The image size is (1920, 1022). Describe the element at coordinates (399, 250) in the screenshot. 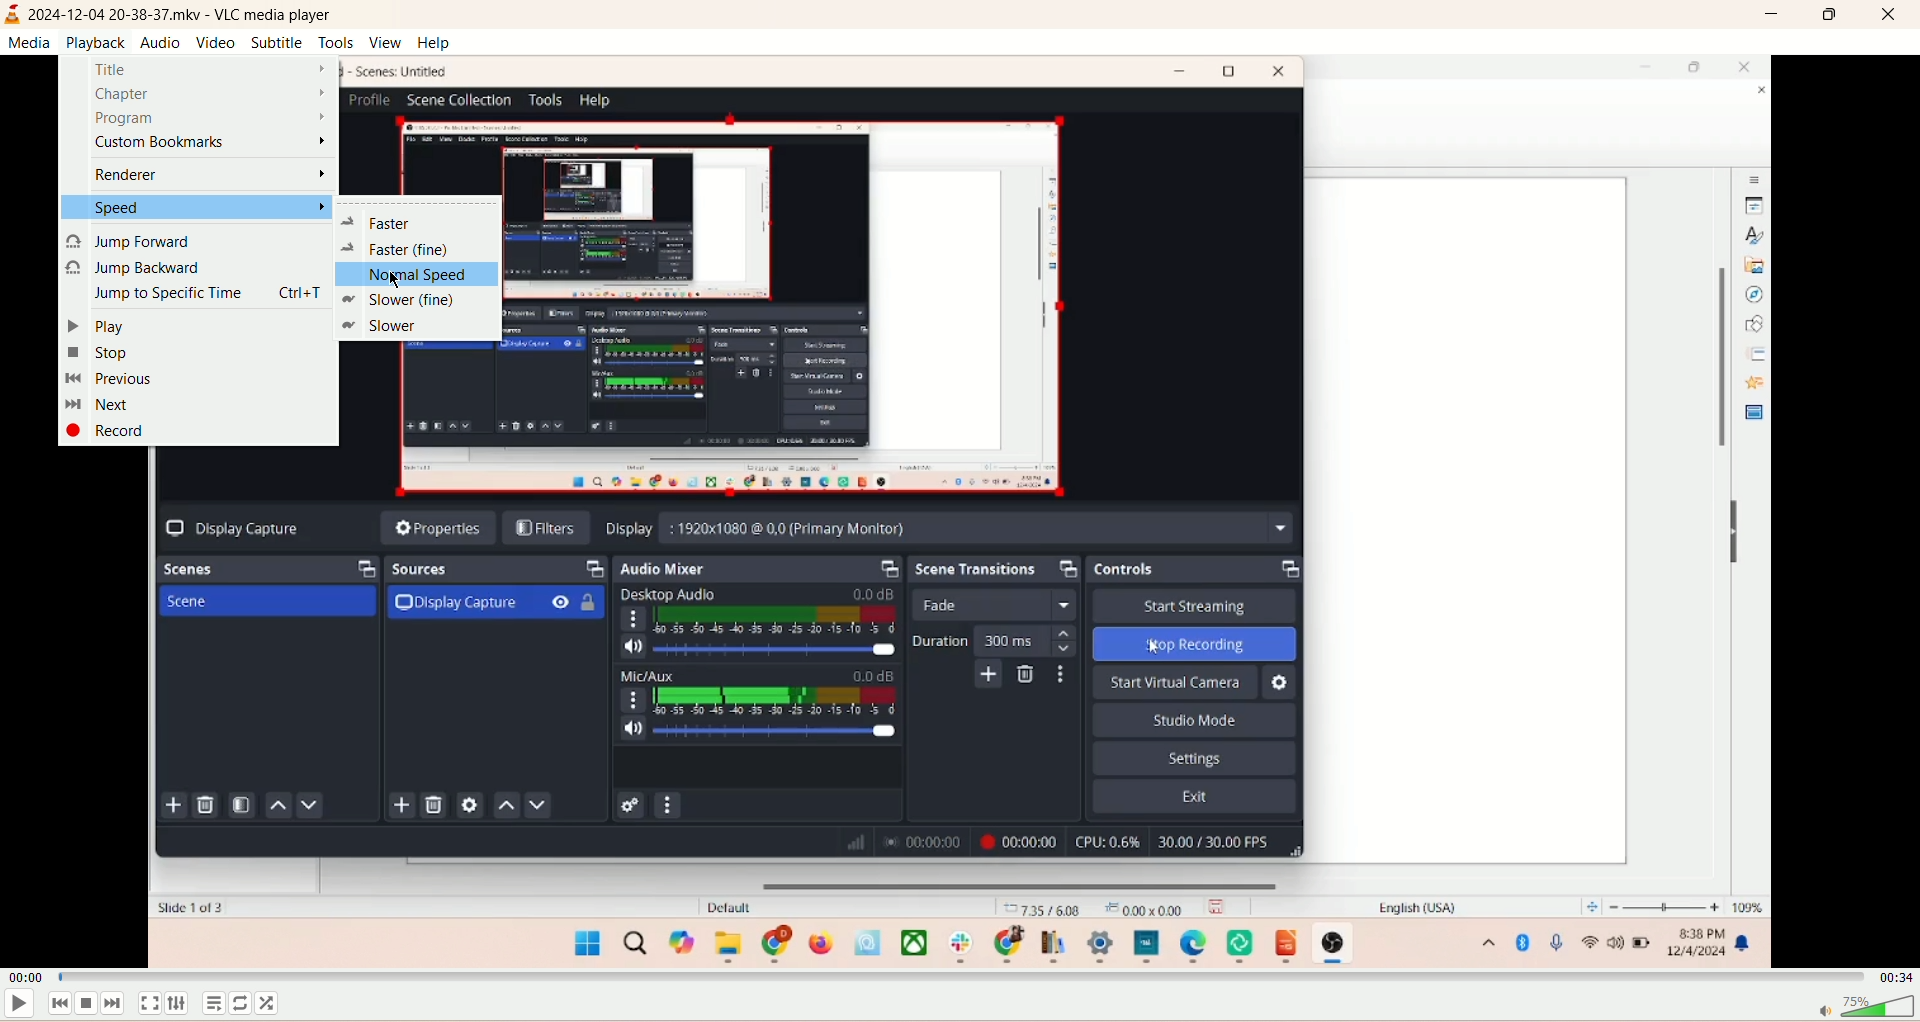

I see `faster (fine)` at that location.